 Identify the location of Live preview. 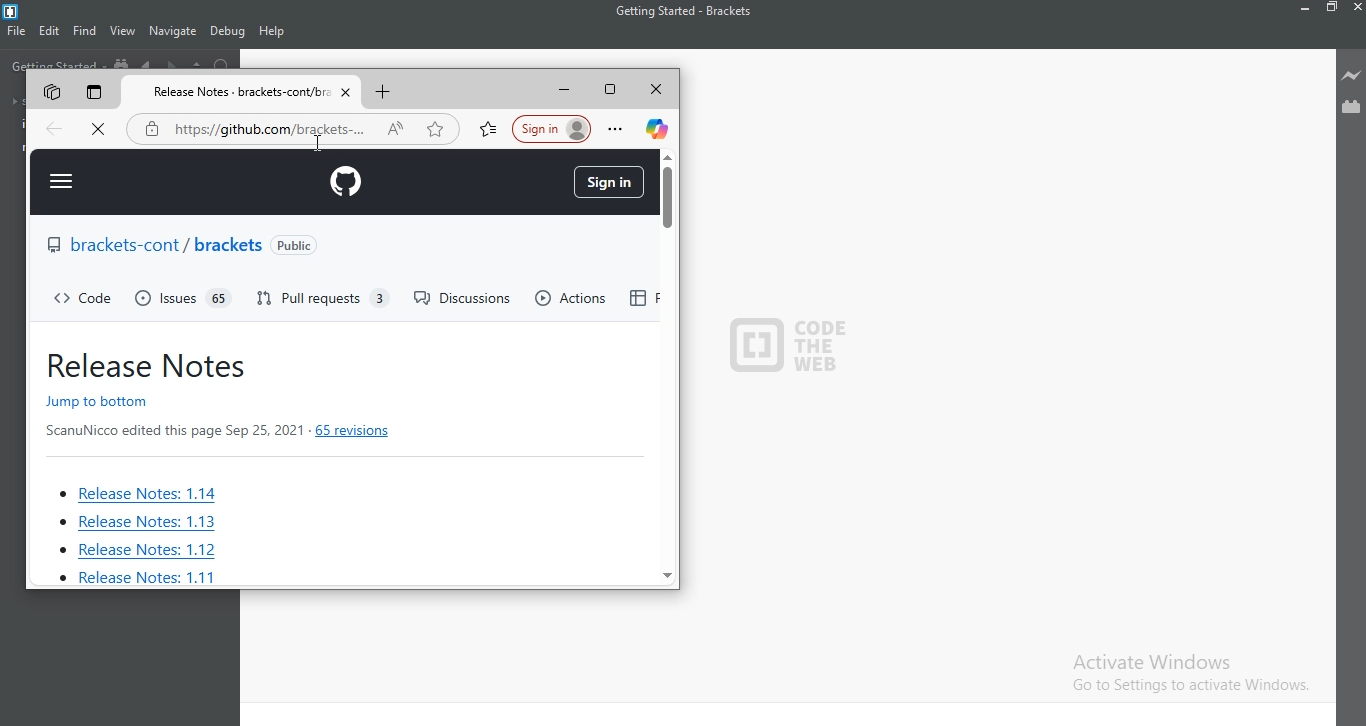
(1351, 76).